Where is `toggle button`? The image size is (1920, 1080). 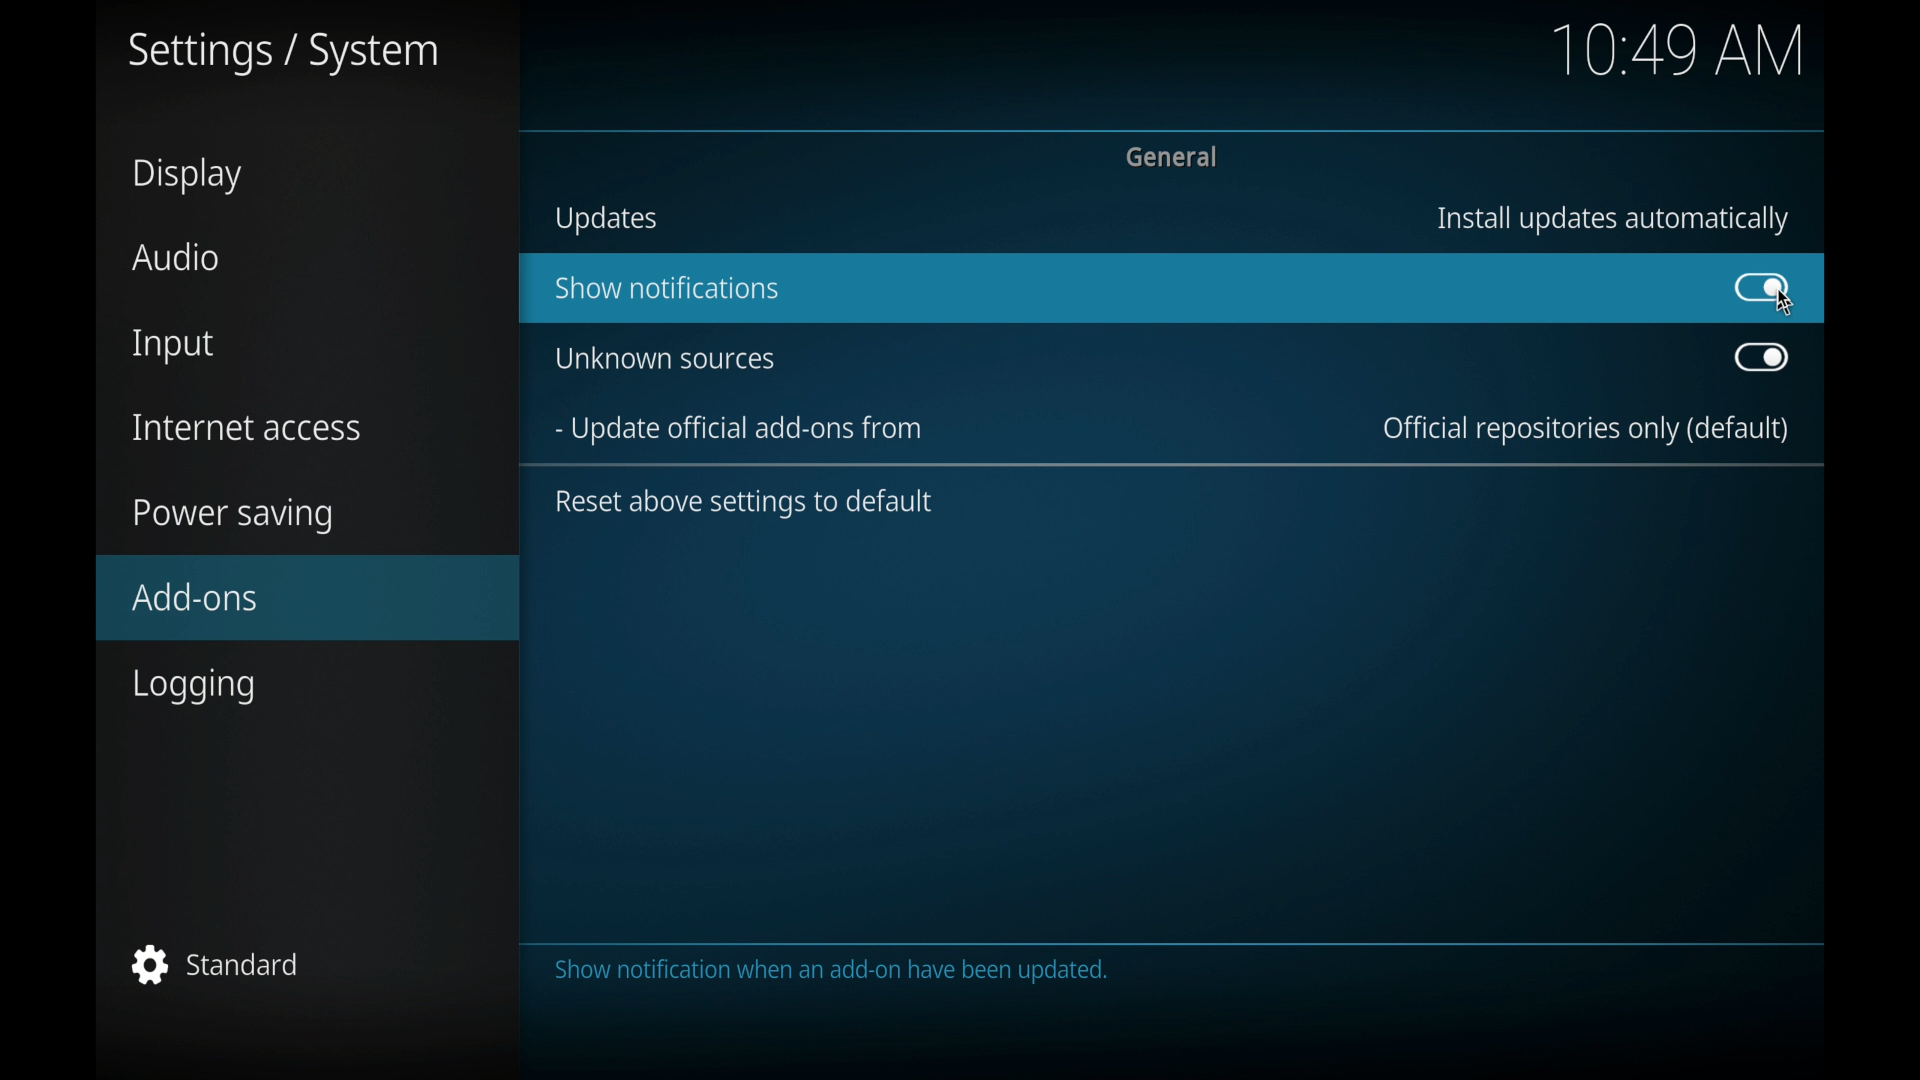 toggle button is located at coordinates (1760, 357).